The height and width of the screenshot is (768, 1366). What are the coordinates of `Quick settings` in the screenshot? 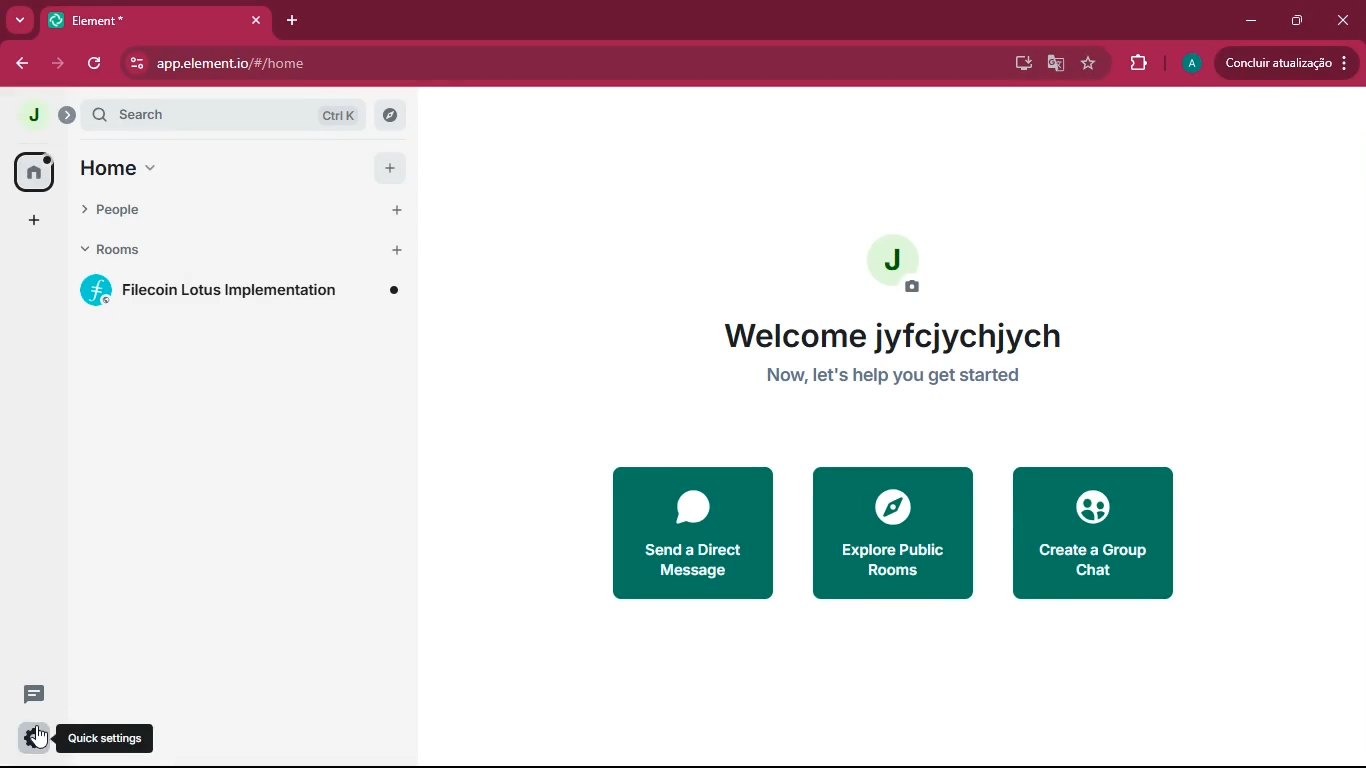 It's located at (105, 737).